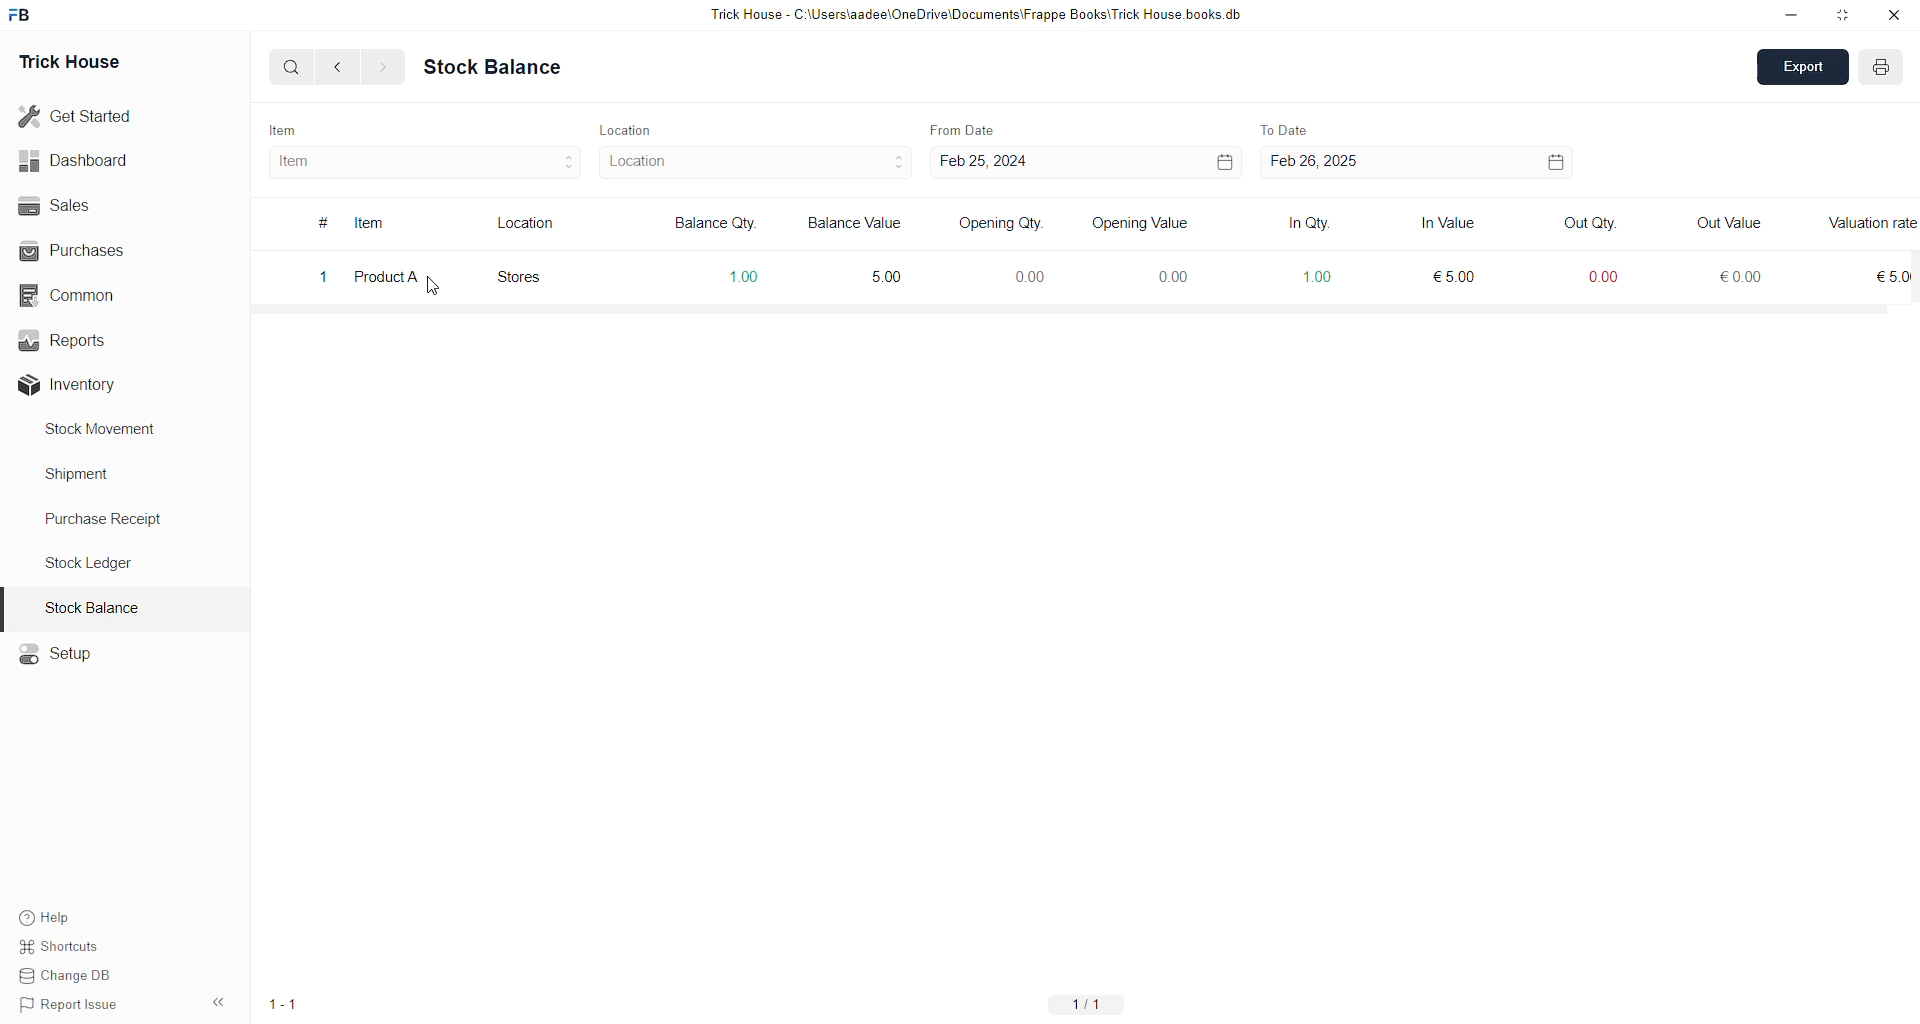 Image resolution: width=1920 pixels, height=1024 pixels. Describe the element at coordinates (386, 68) in the screenshot. I see `Forward` at that location.